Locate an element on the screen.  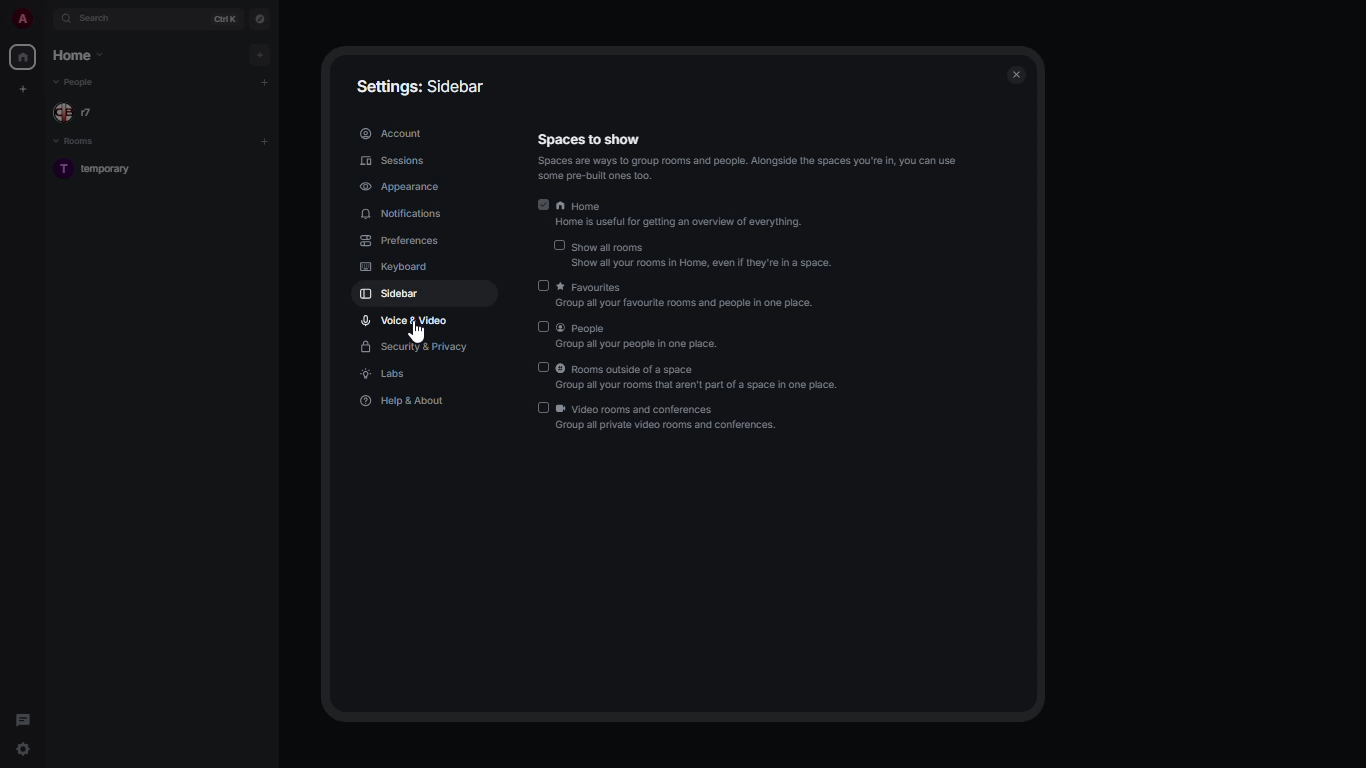
expand is located at coordinates (46, 19).